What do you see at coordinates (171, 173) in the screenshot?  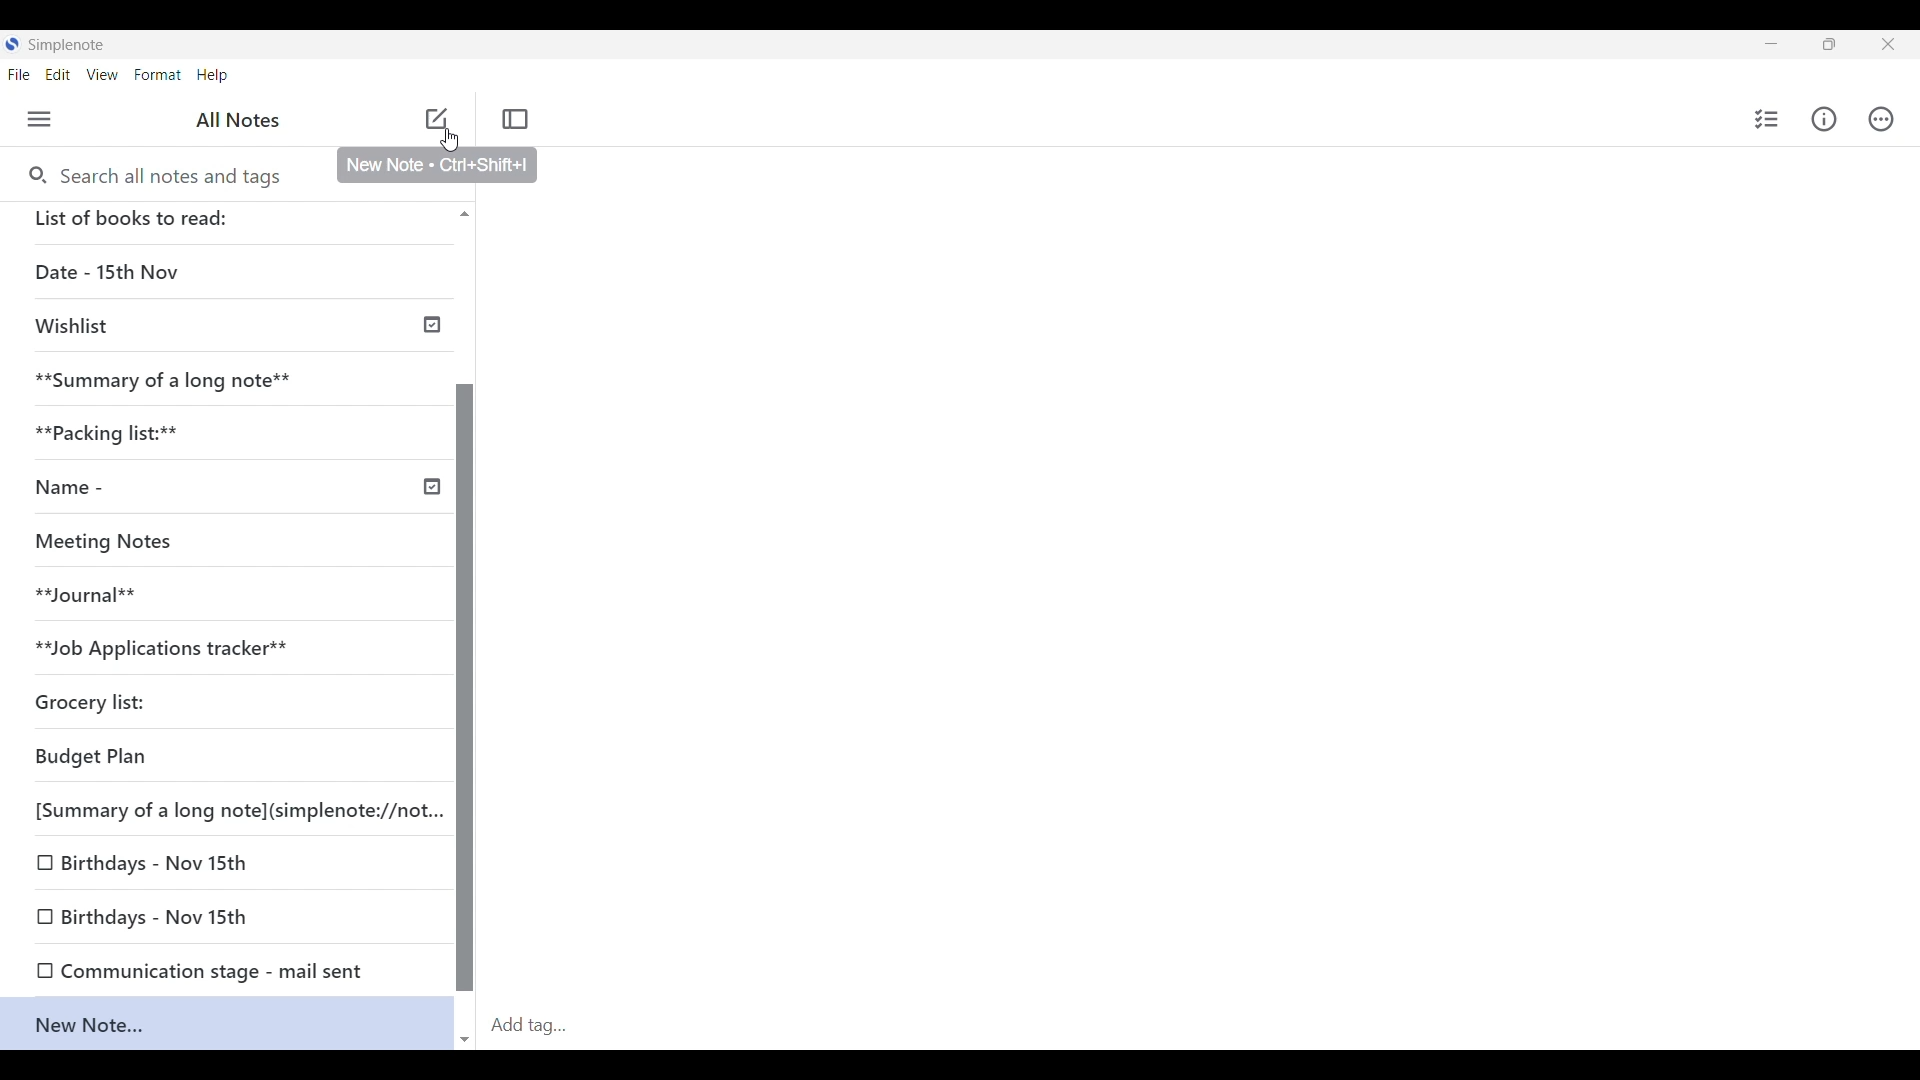 I see `Search all notes and tags` at bounding box center [171, 173].